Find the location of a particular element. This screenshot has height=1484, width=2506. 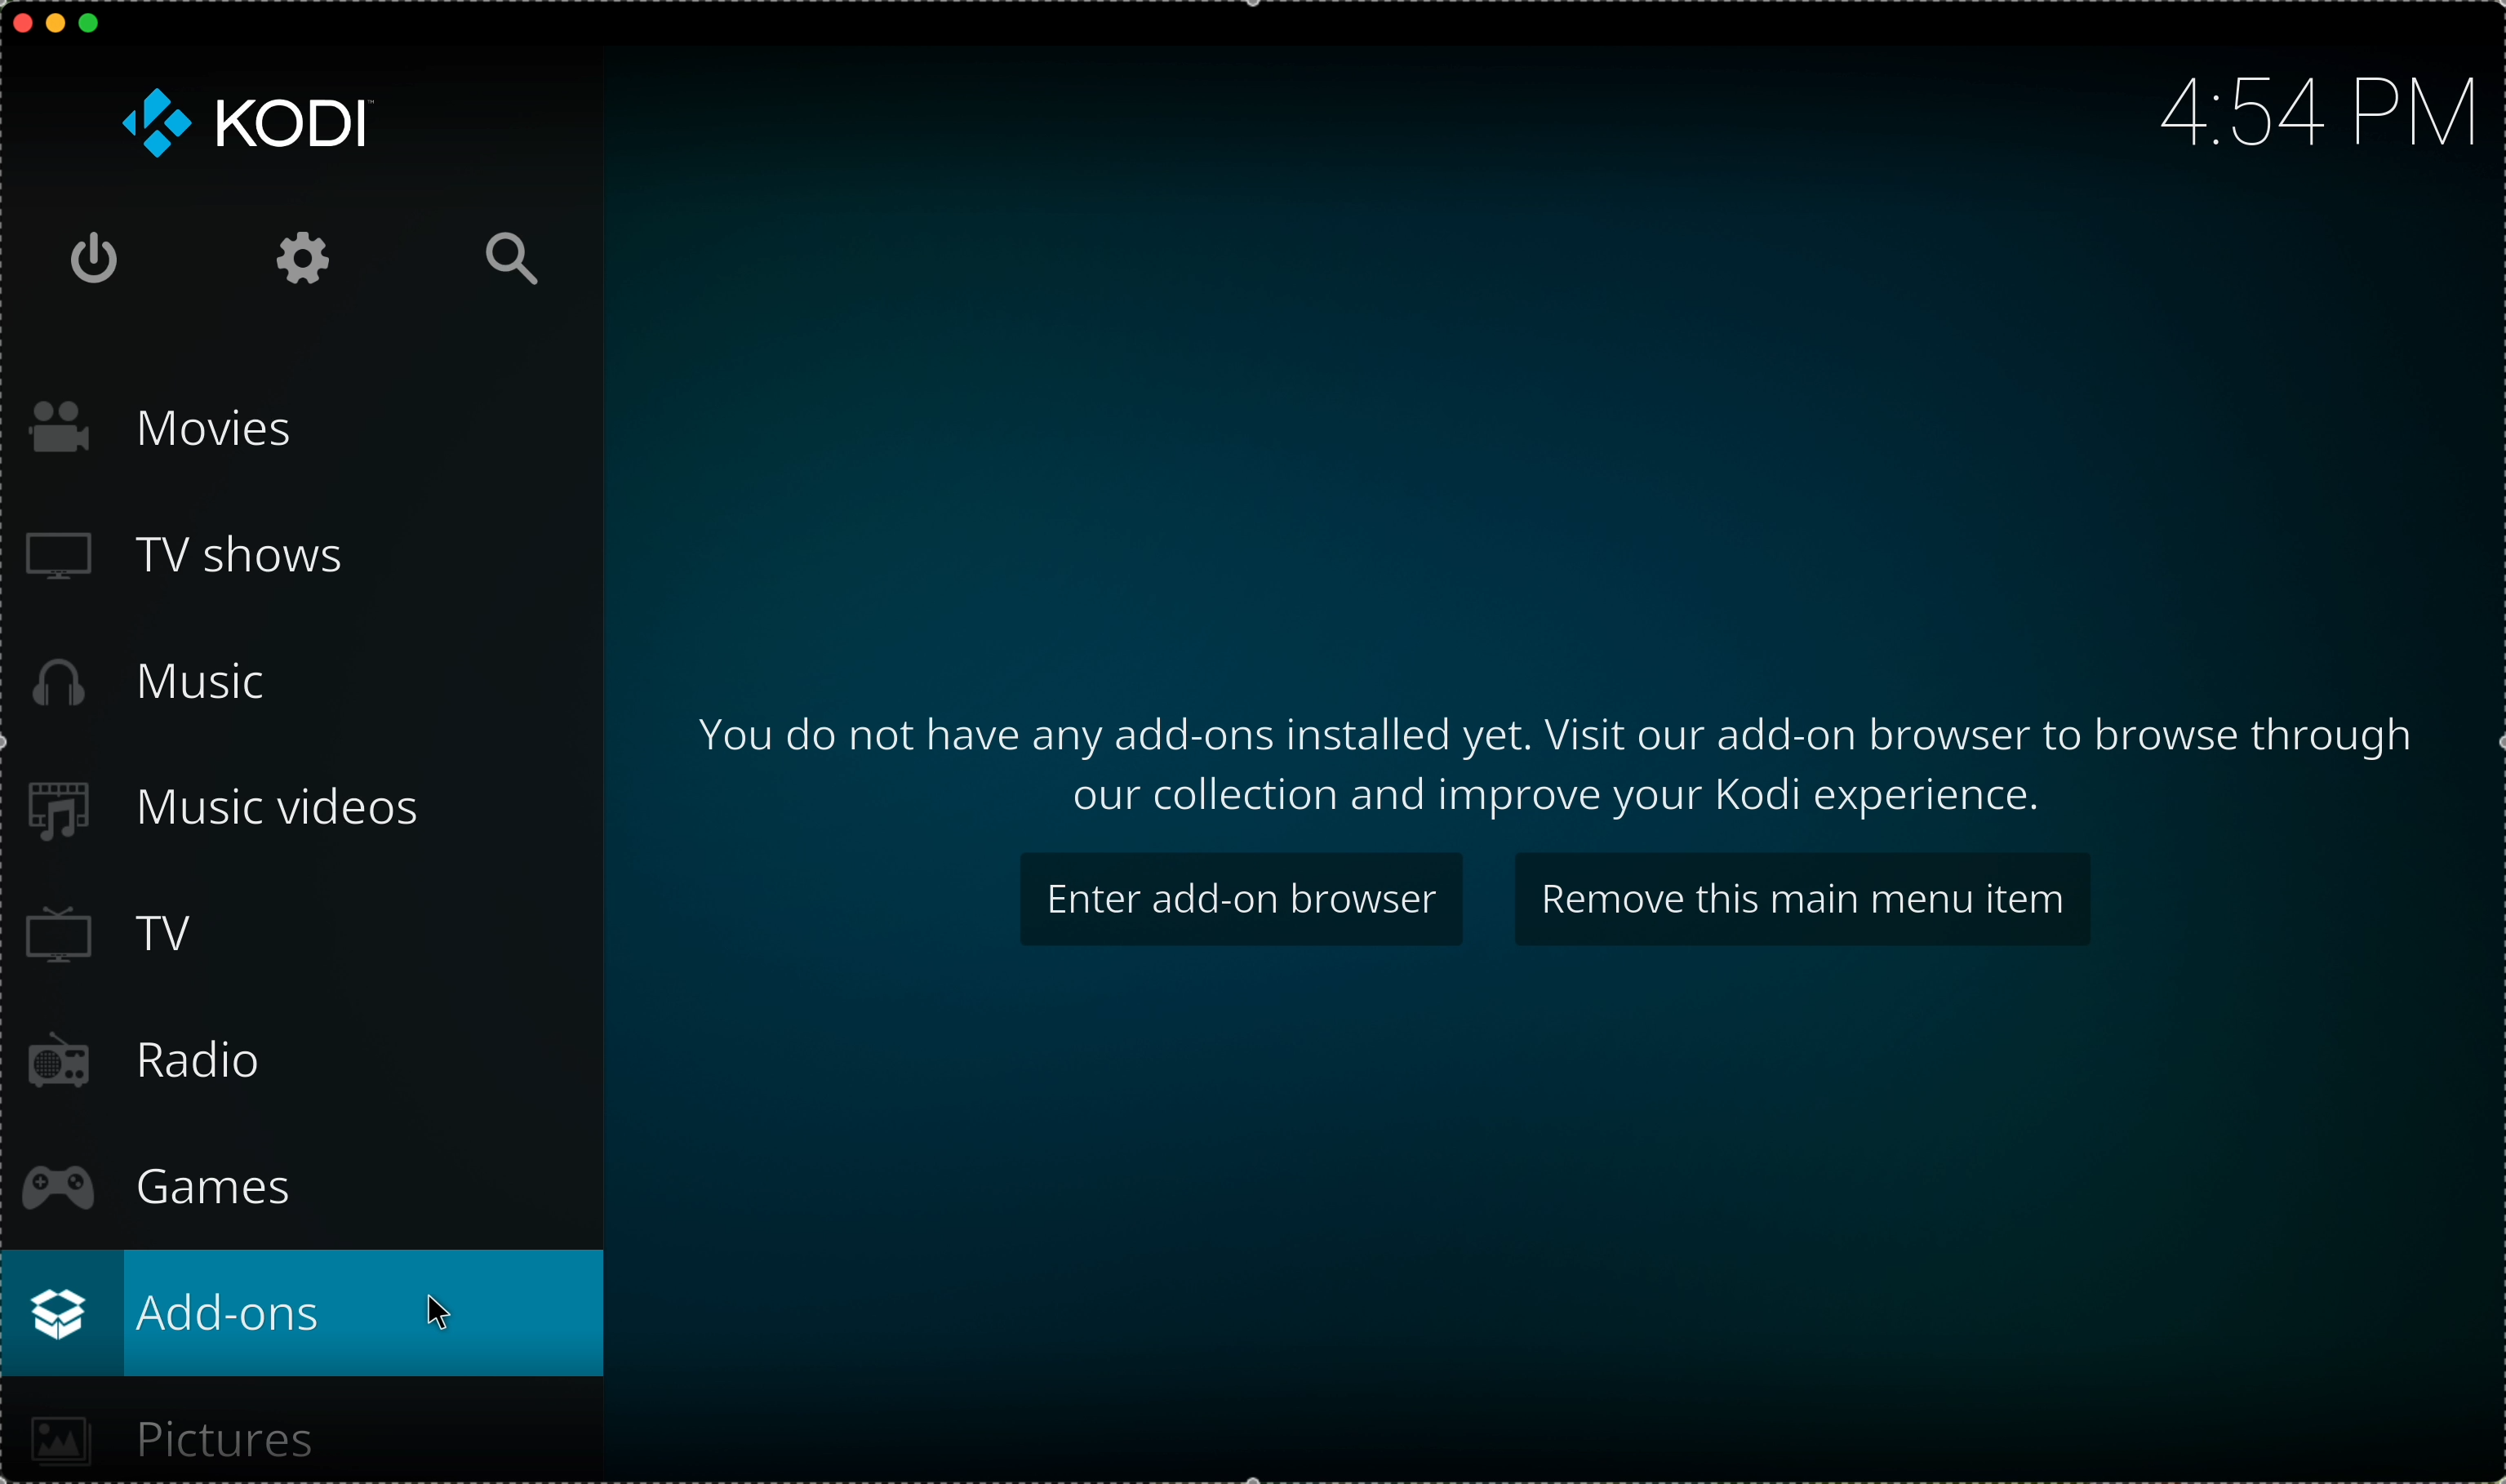

tv shows is located at coordinates (192, 559).